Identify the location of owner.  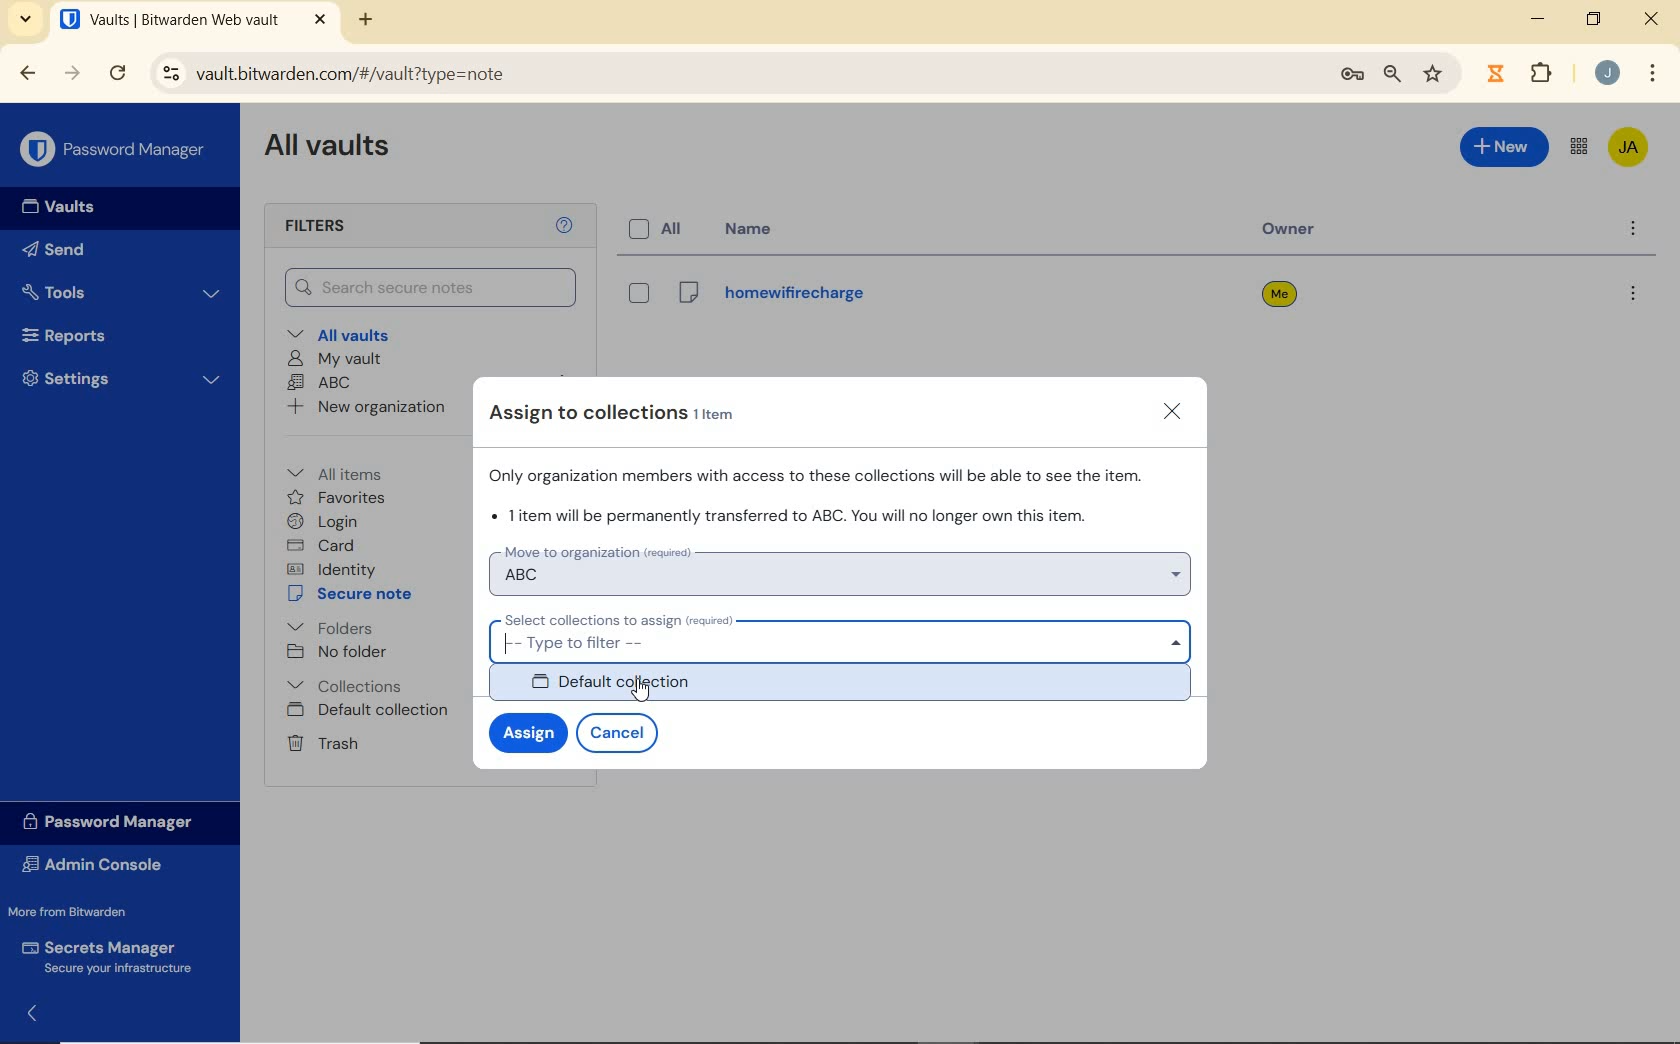
(1295, 231).